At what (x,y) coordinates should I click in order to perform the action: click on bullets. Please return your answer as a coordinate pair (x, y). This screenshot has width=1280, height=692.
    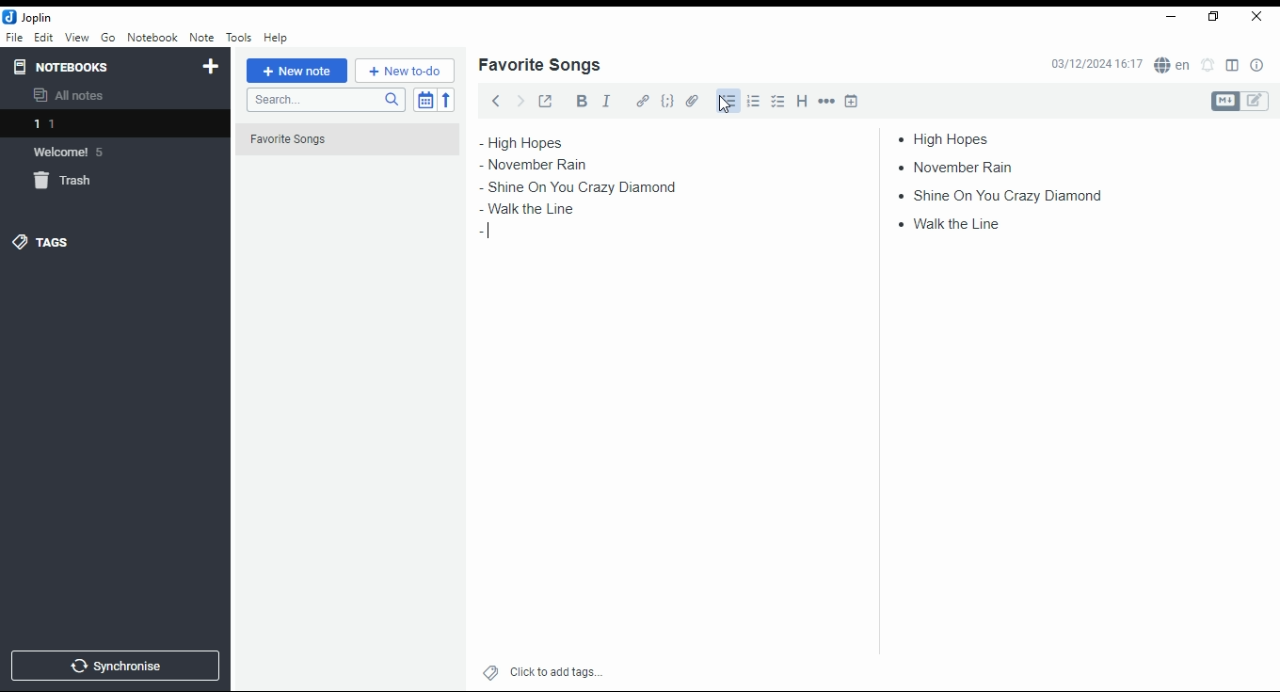
    Looking at the image, I should click on (726, 101).